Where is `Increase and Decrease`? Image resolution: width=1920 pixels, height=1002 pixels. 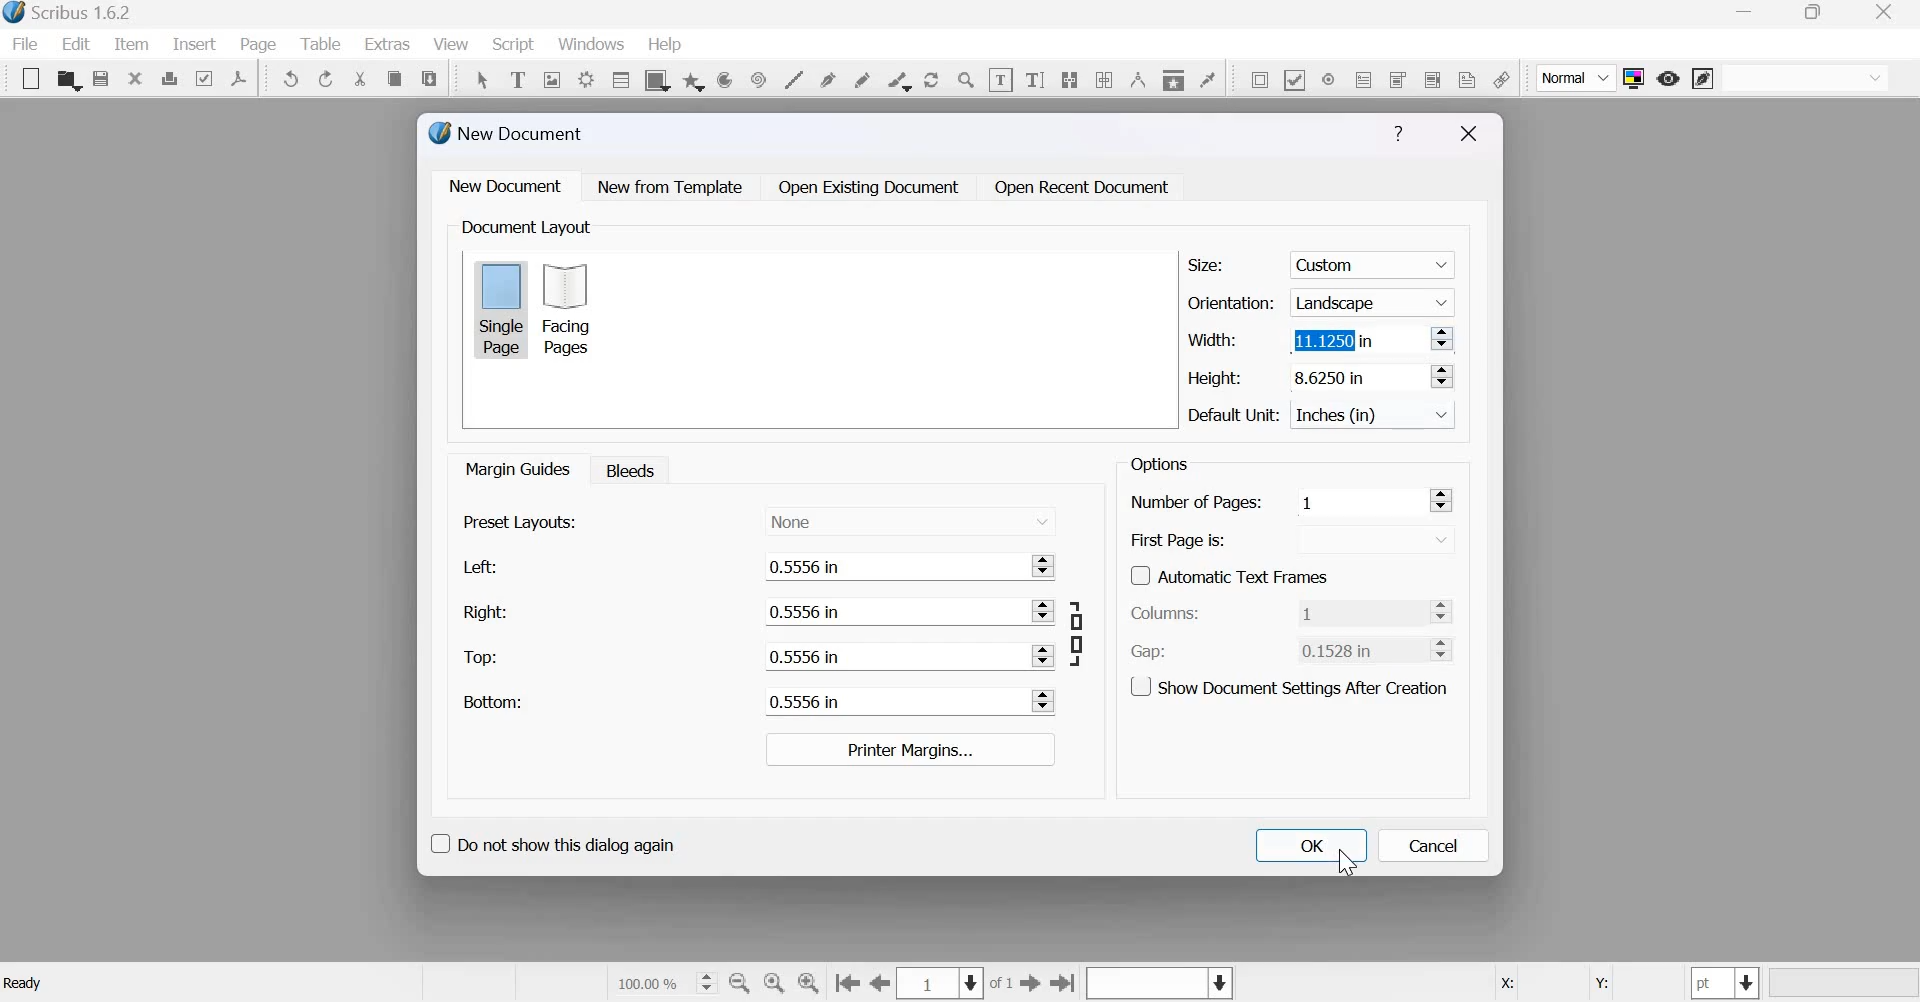 Increase and Decrease is located at coordinates (1443, 338).